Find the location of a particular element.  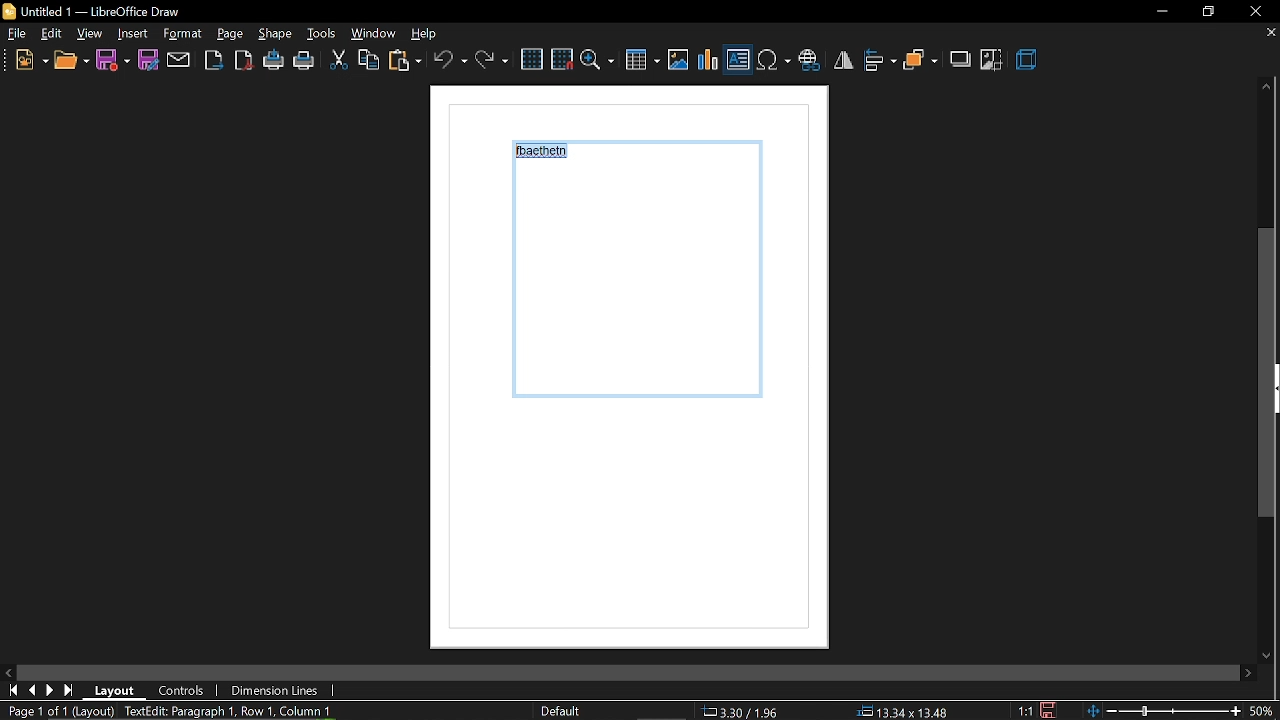

Insert table is located at coordinates (642, 61).